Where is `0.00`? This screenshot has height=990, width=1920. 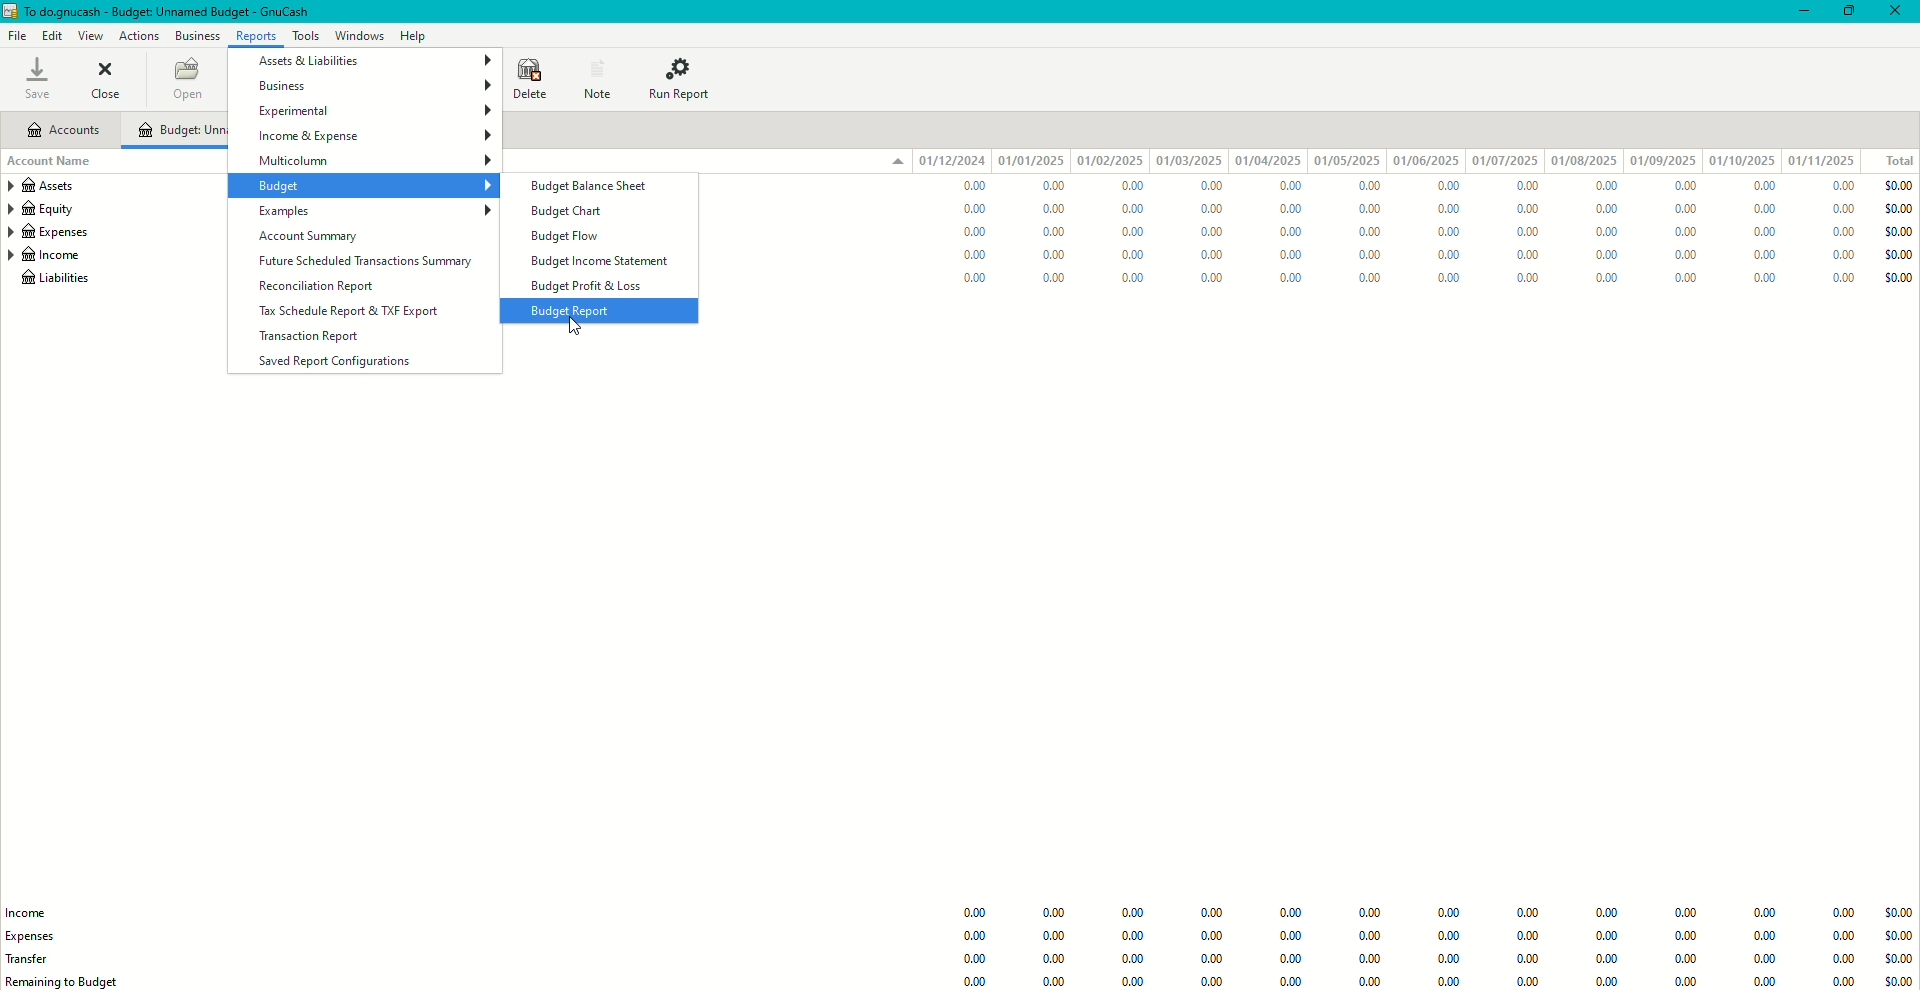
0.00 is located at coordinates (1605, 233).